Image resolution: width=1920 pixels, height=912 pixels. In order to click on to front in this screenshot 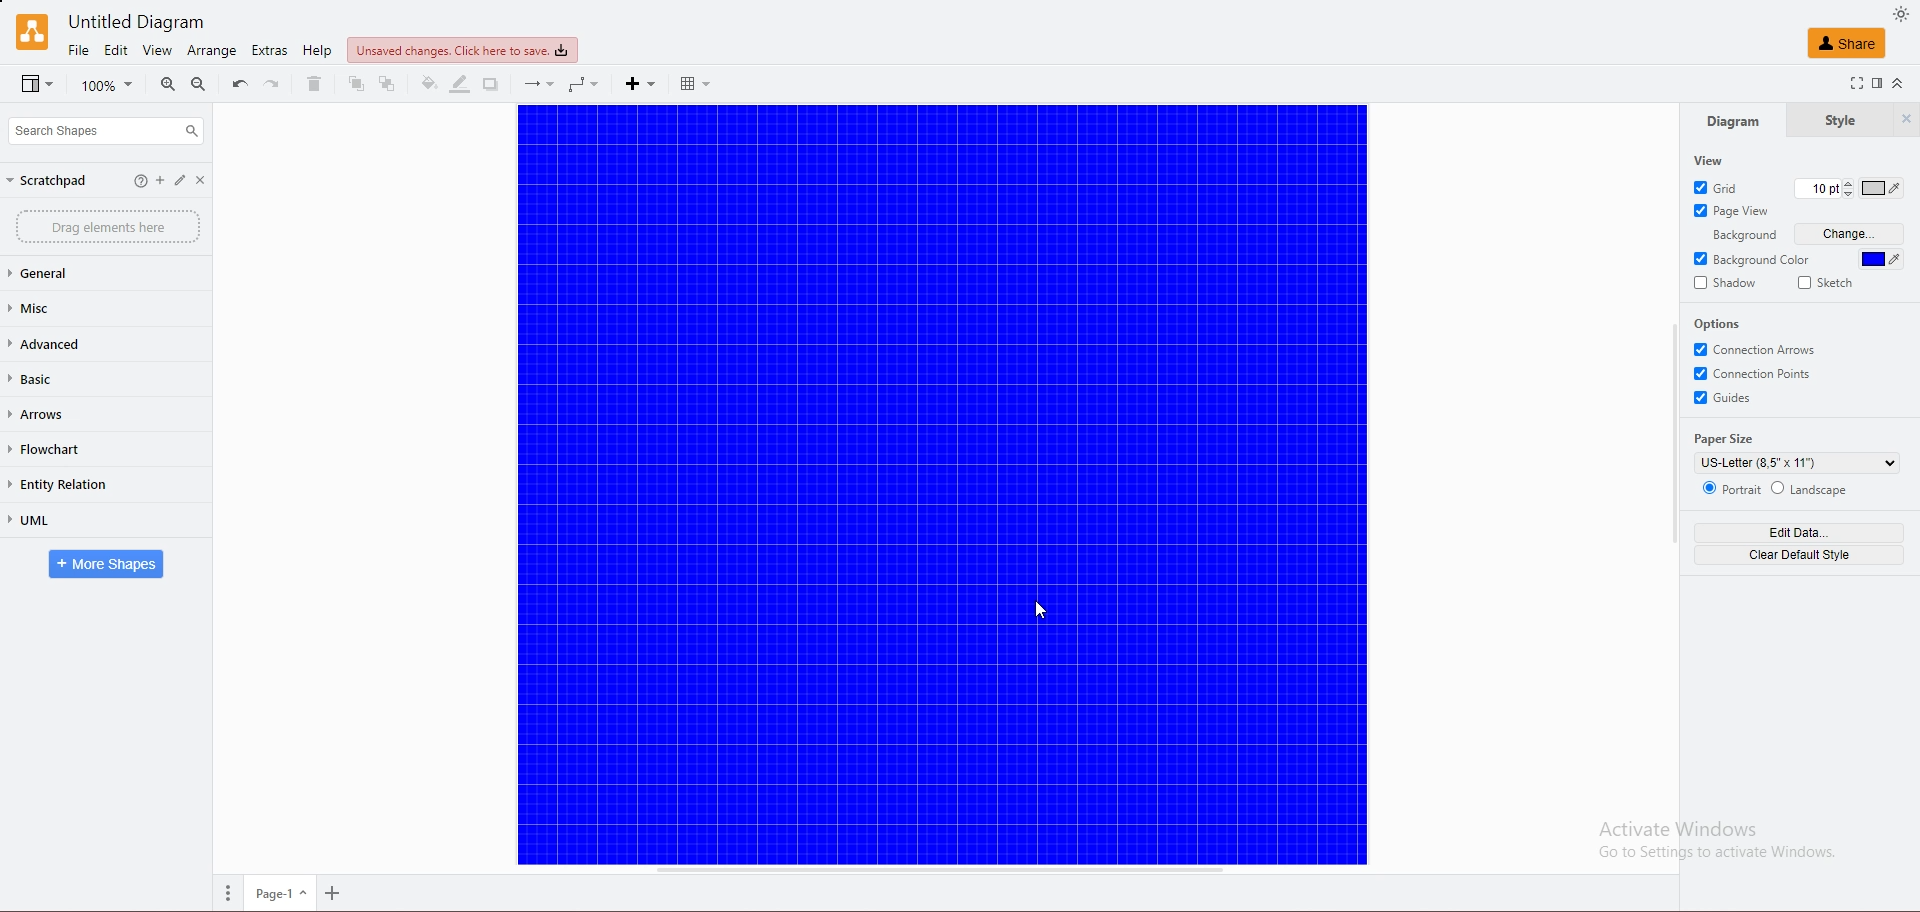, I will do `click(357, 84)`.